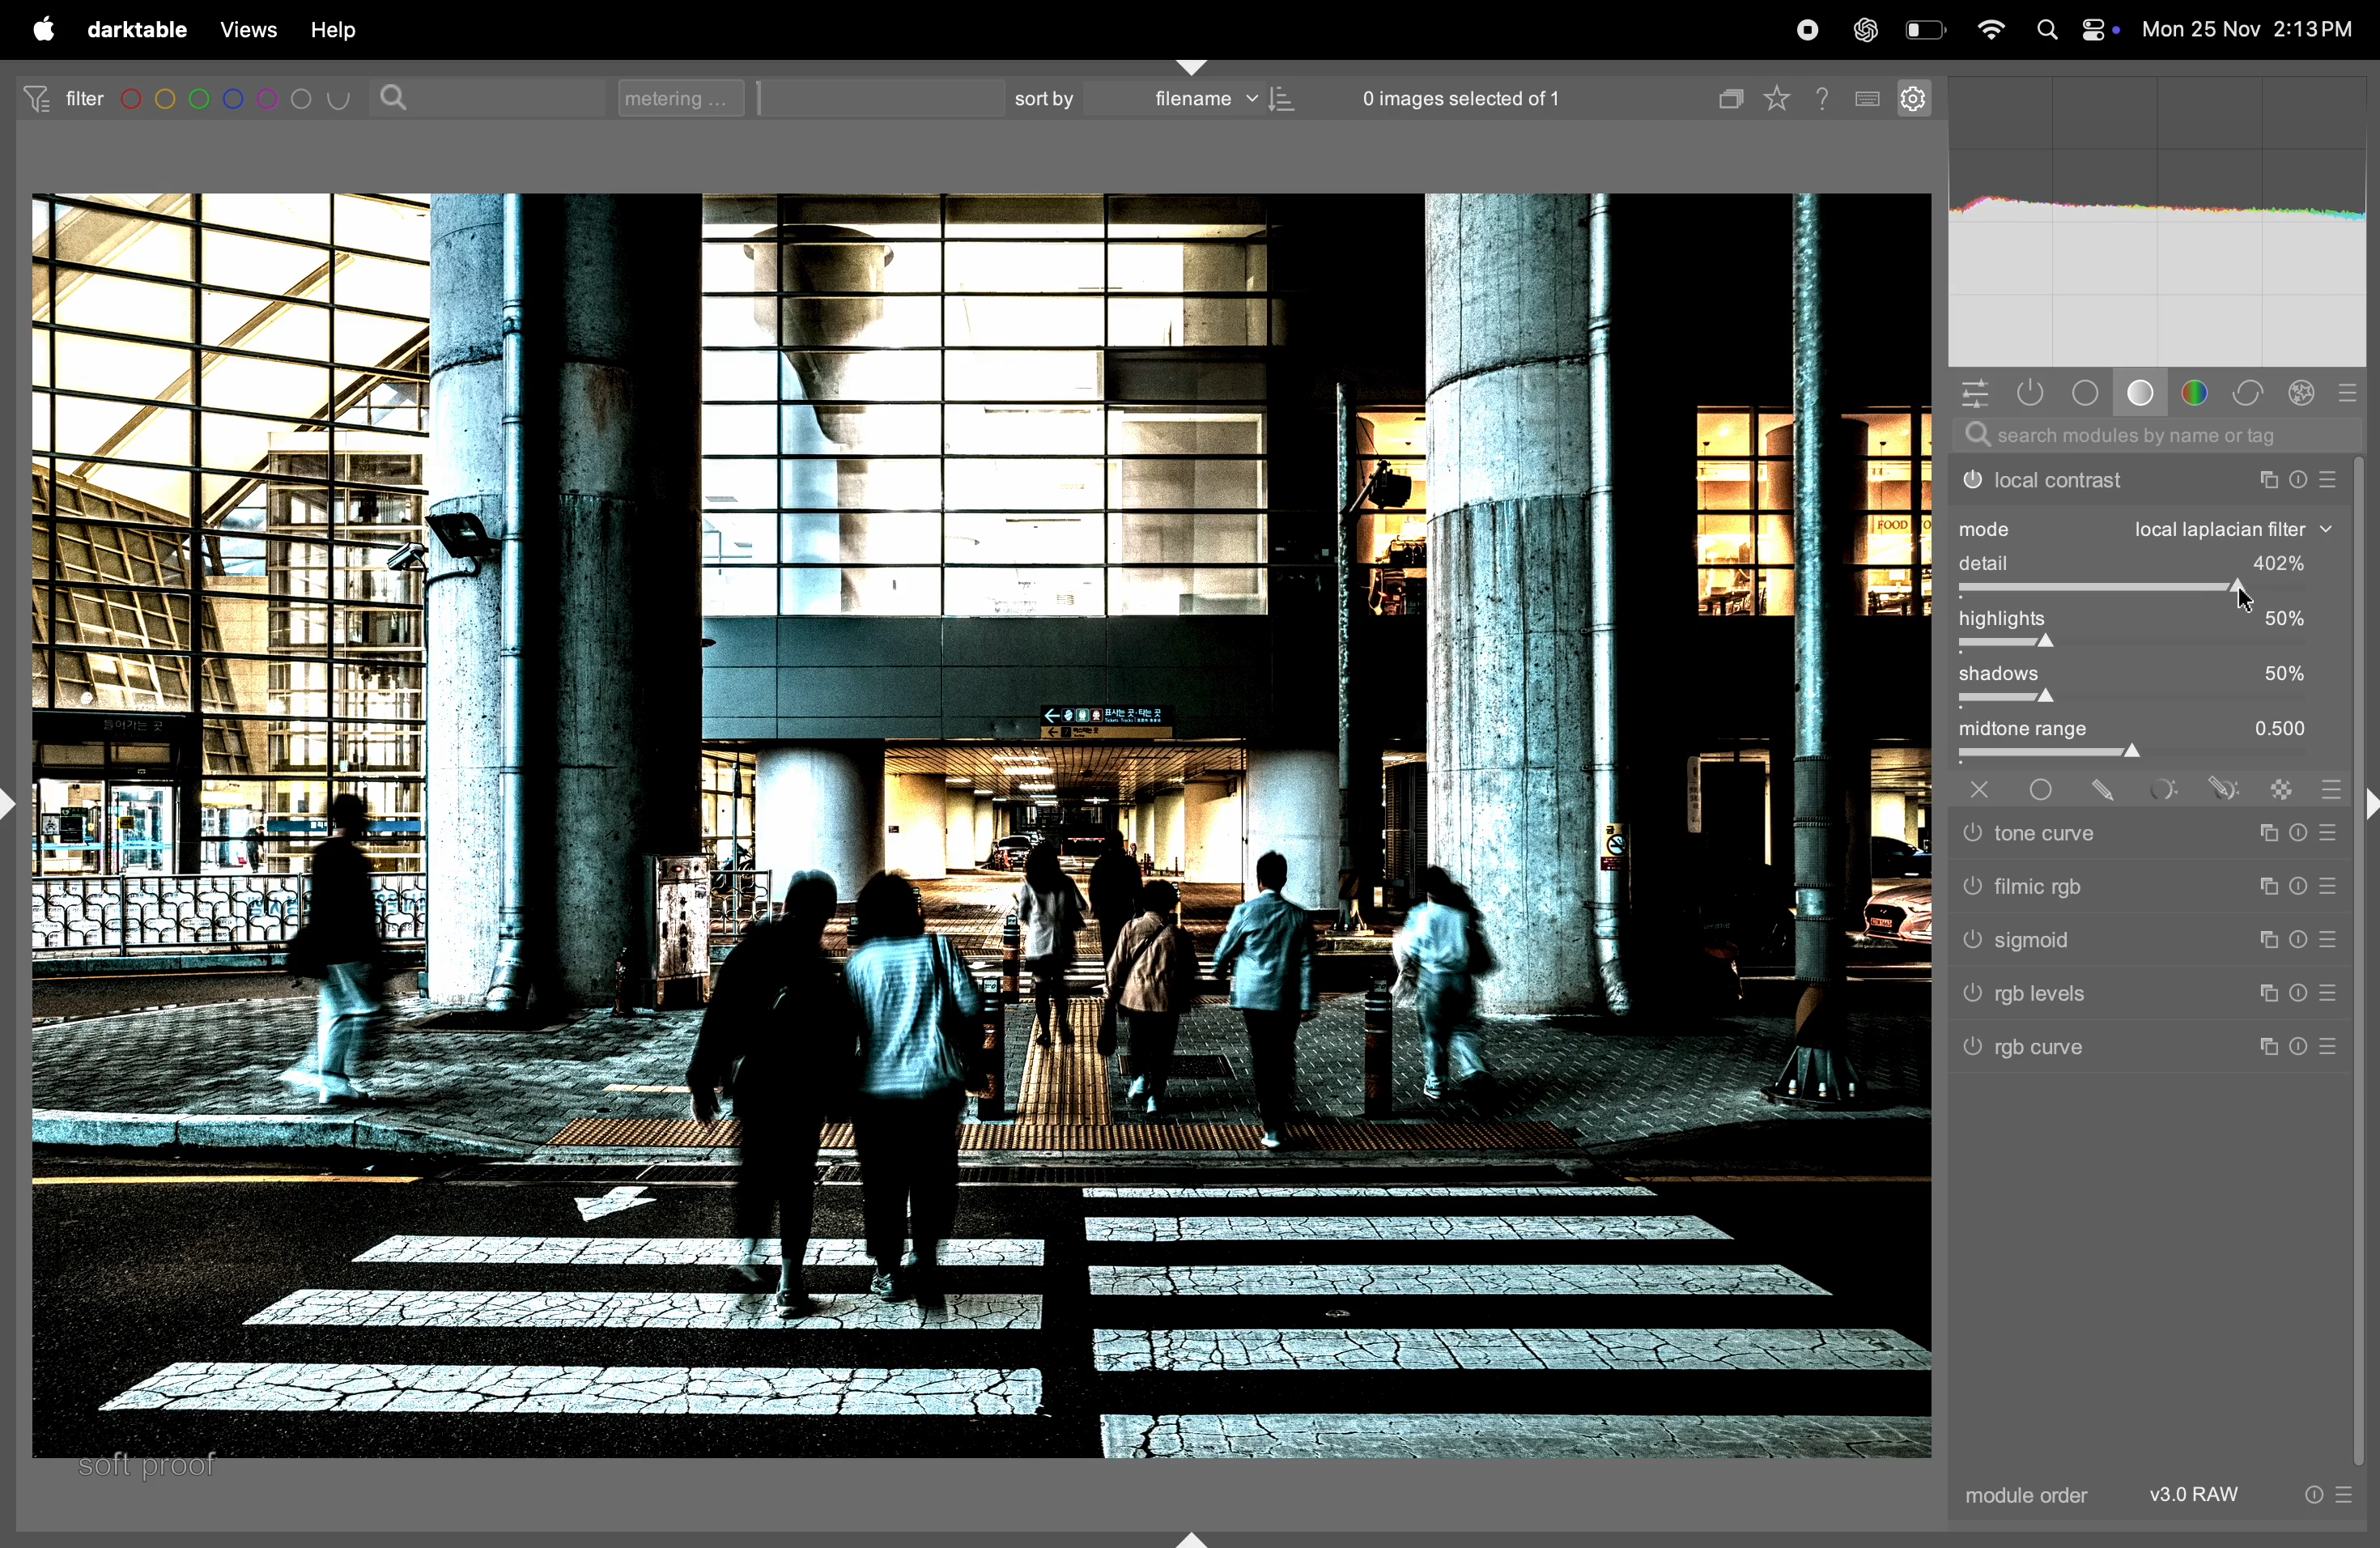 The image size is (2380, 1548). Describe the element at coordinates (2148, 593) in the screenshot. I see `toggle` at that location.